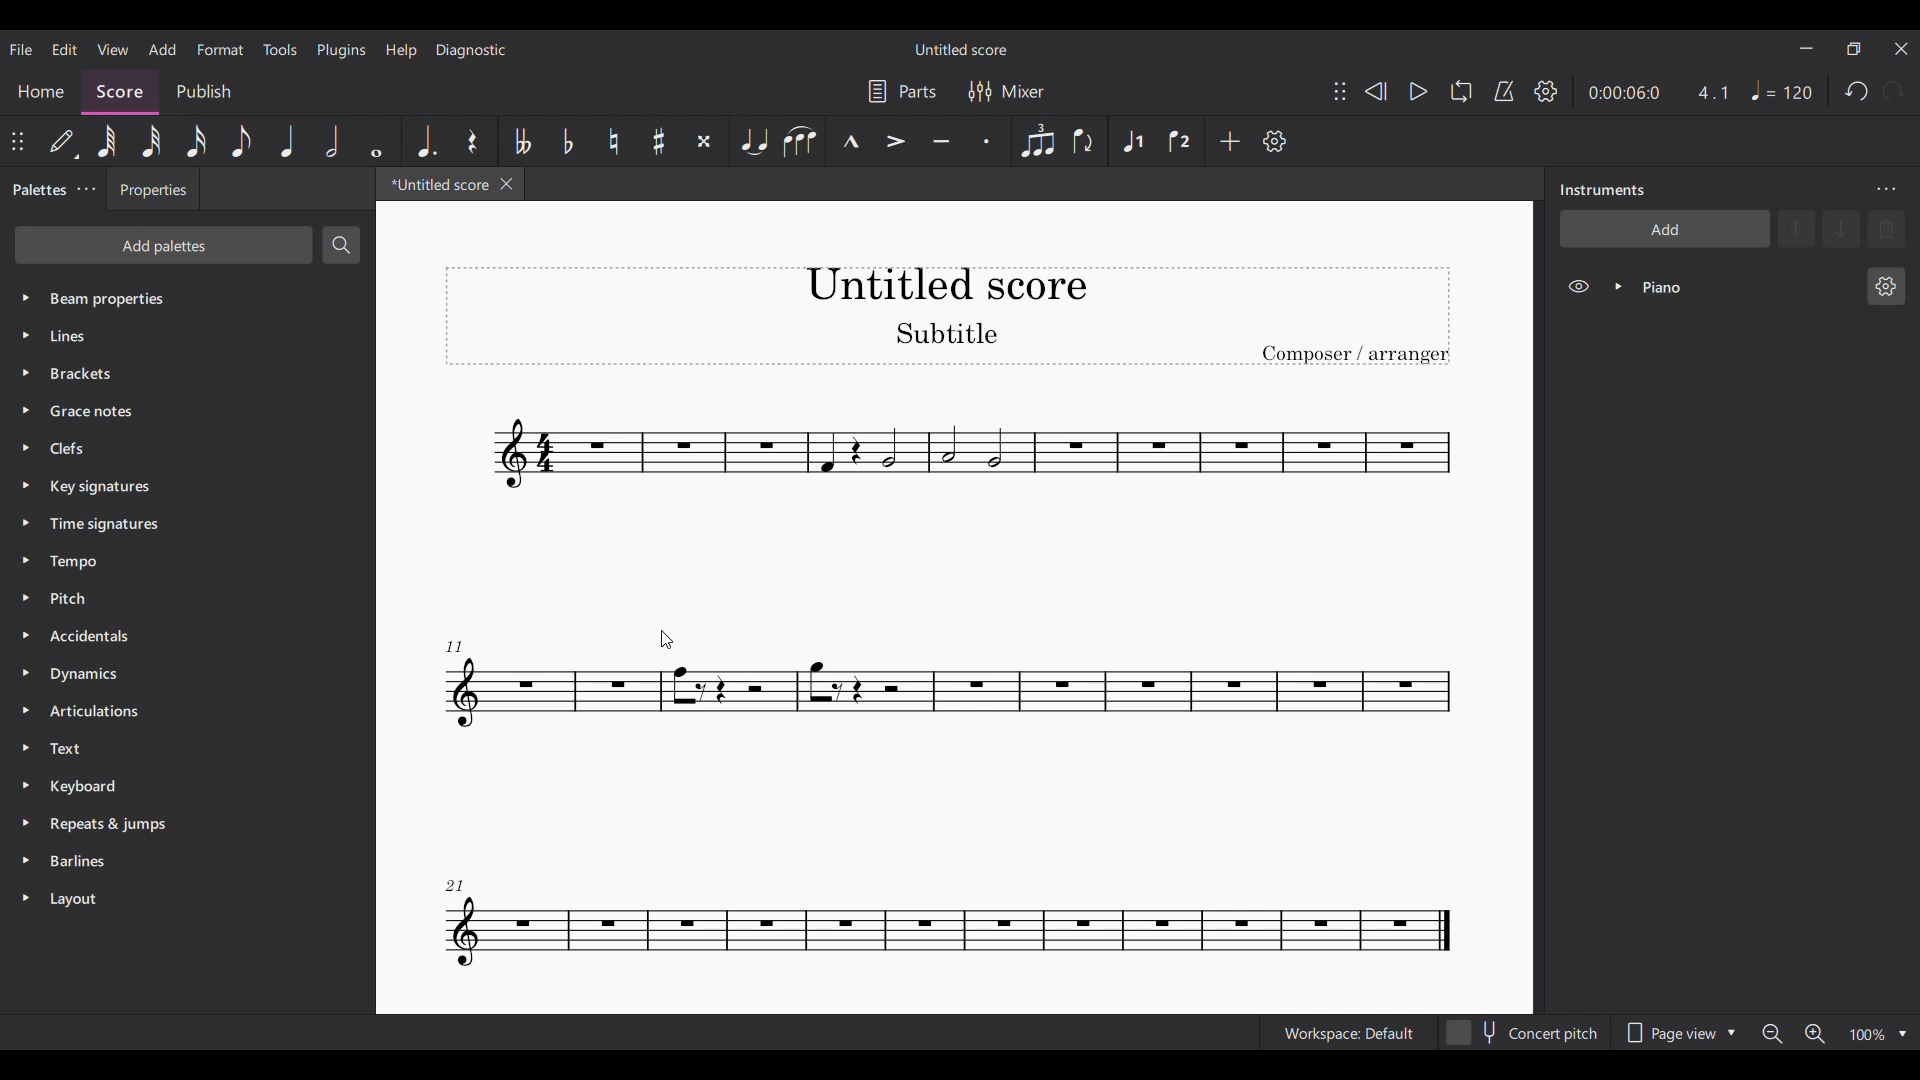 This screenshot has height=1080, width=1920. What do you see at coordinates (895, 142) in the screenshot?
I see `Accent` at bounding box center [895, 142].